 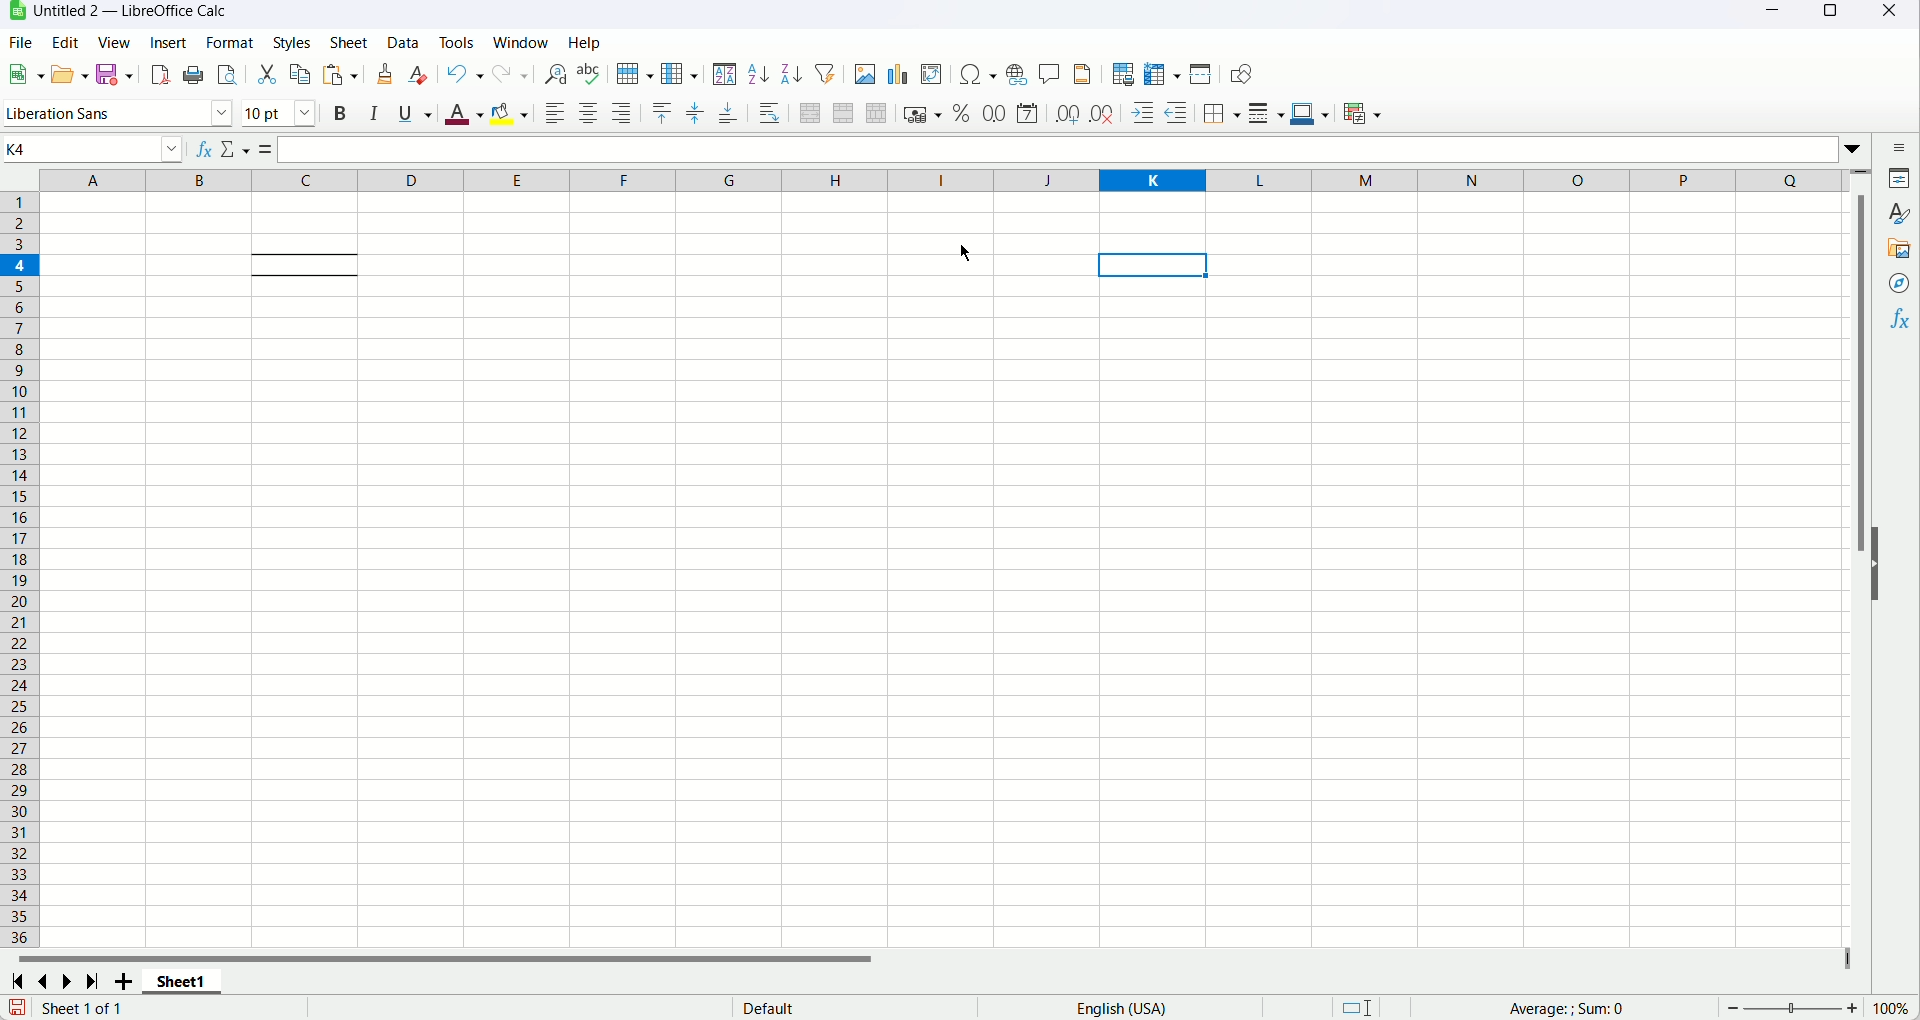 What do you see at coordinates (769, 113) in the screenshot?
I see `Wrap text` at bounding box center [769, 113].